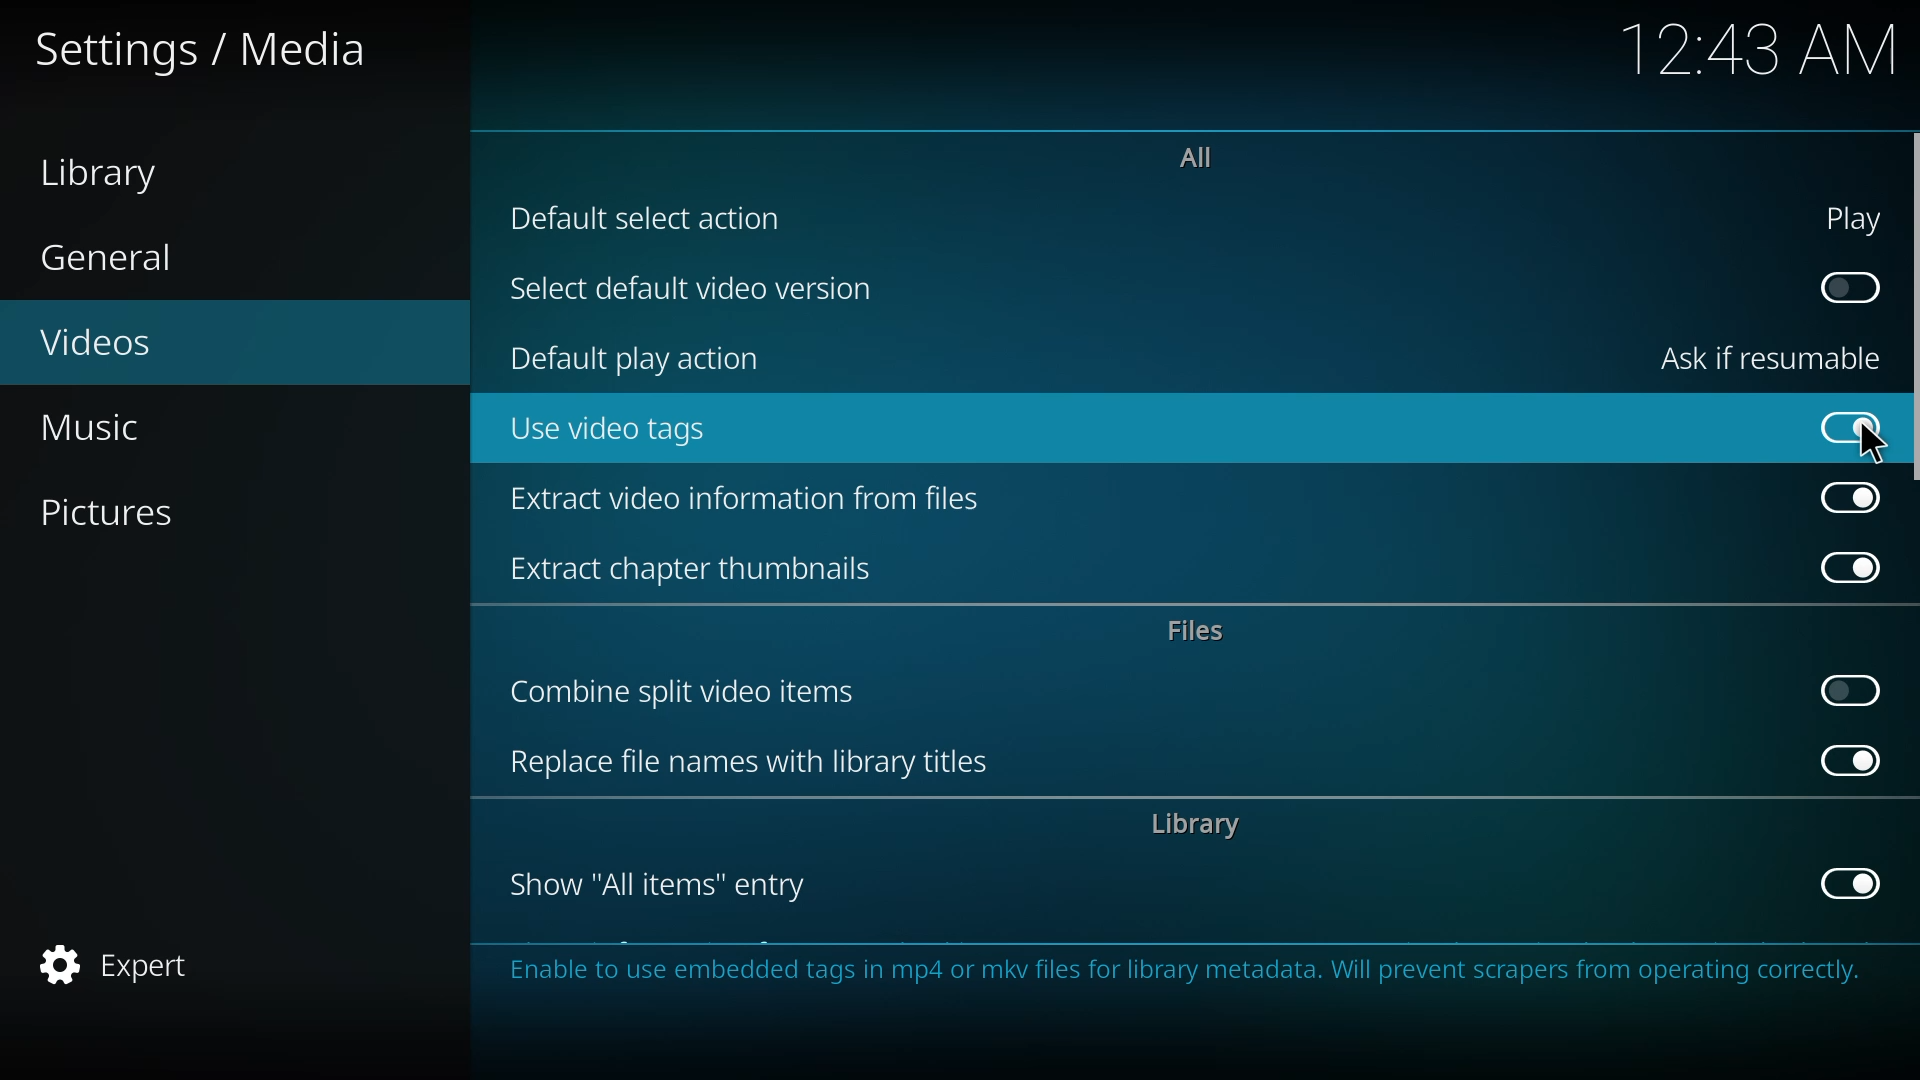 The image size is (1920, 1080). Describe the element at coordinates (711, 567) in the screenshot. I see `extract chapter thumbnails` at that location.